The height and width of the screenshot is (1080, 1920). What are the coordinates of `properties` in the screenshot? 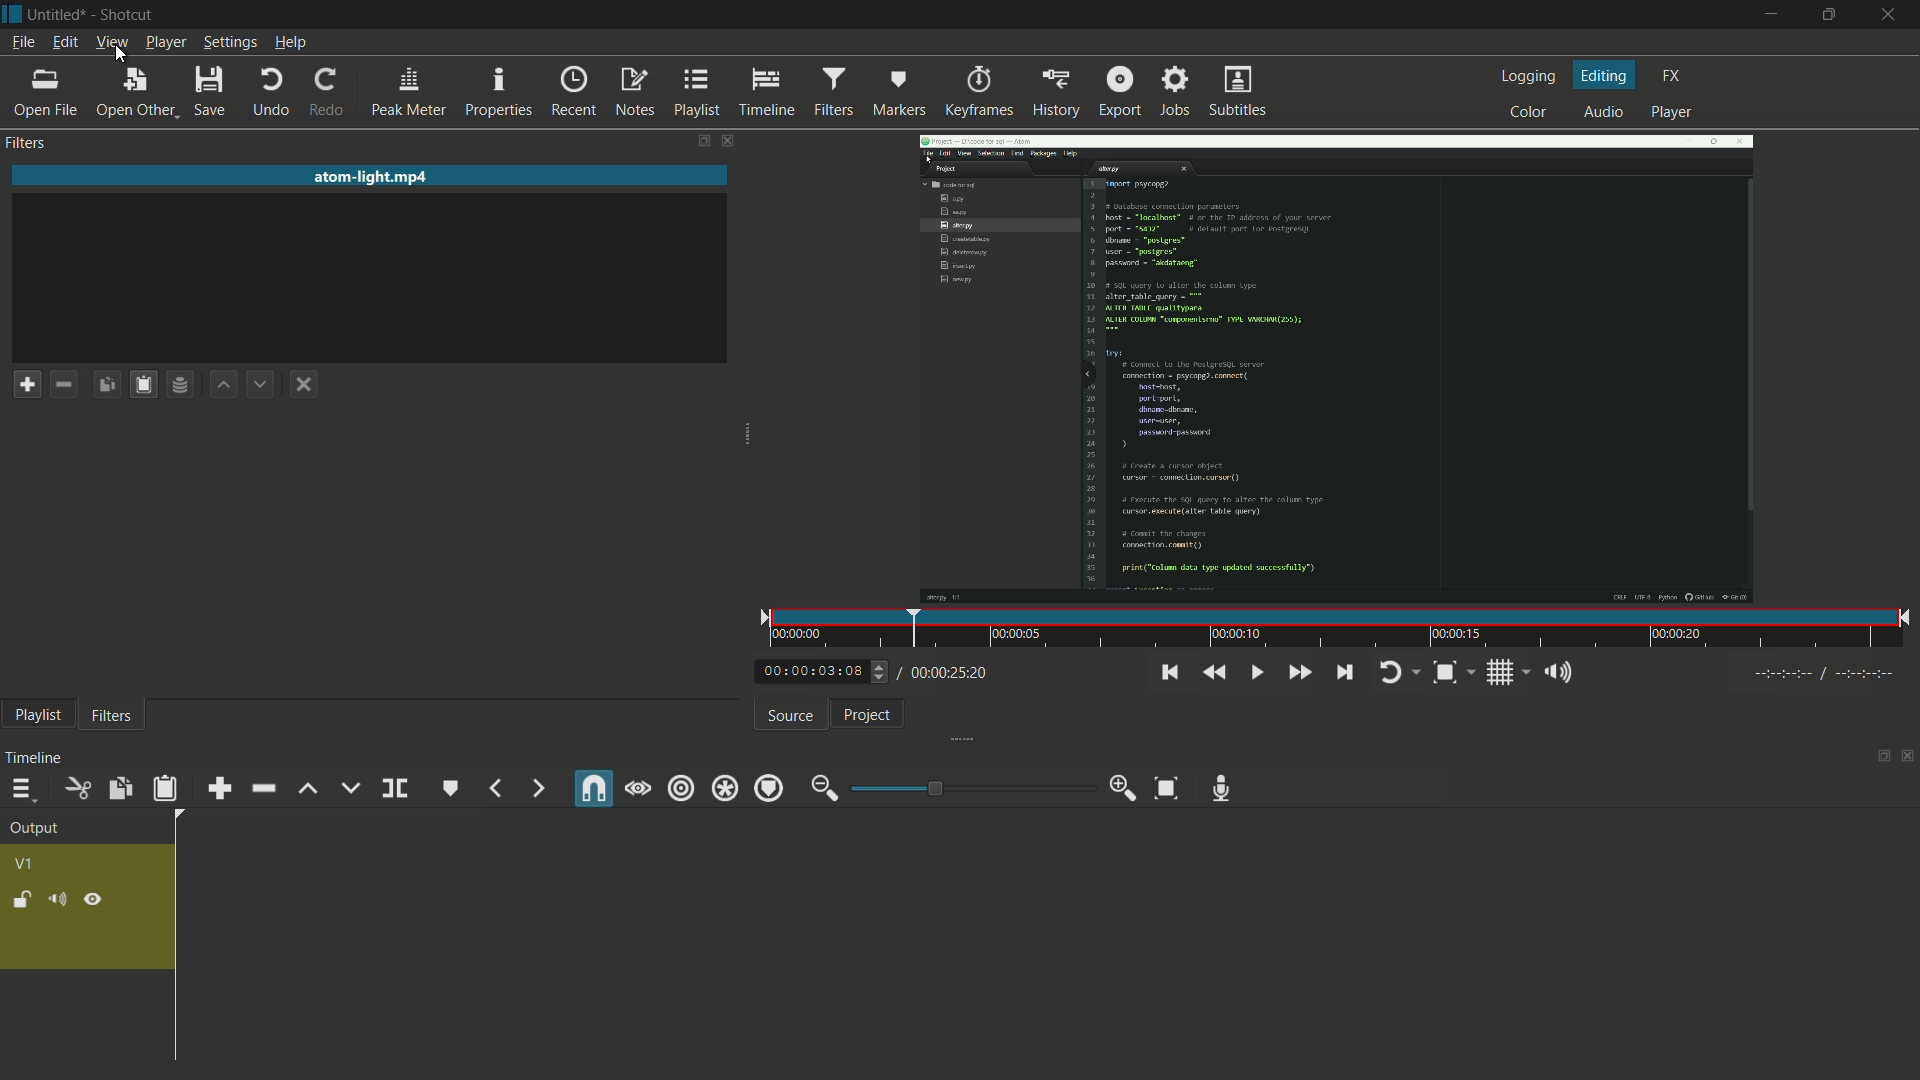 It's located at (499, 93).